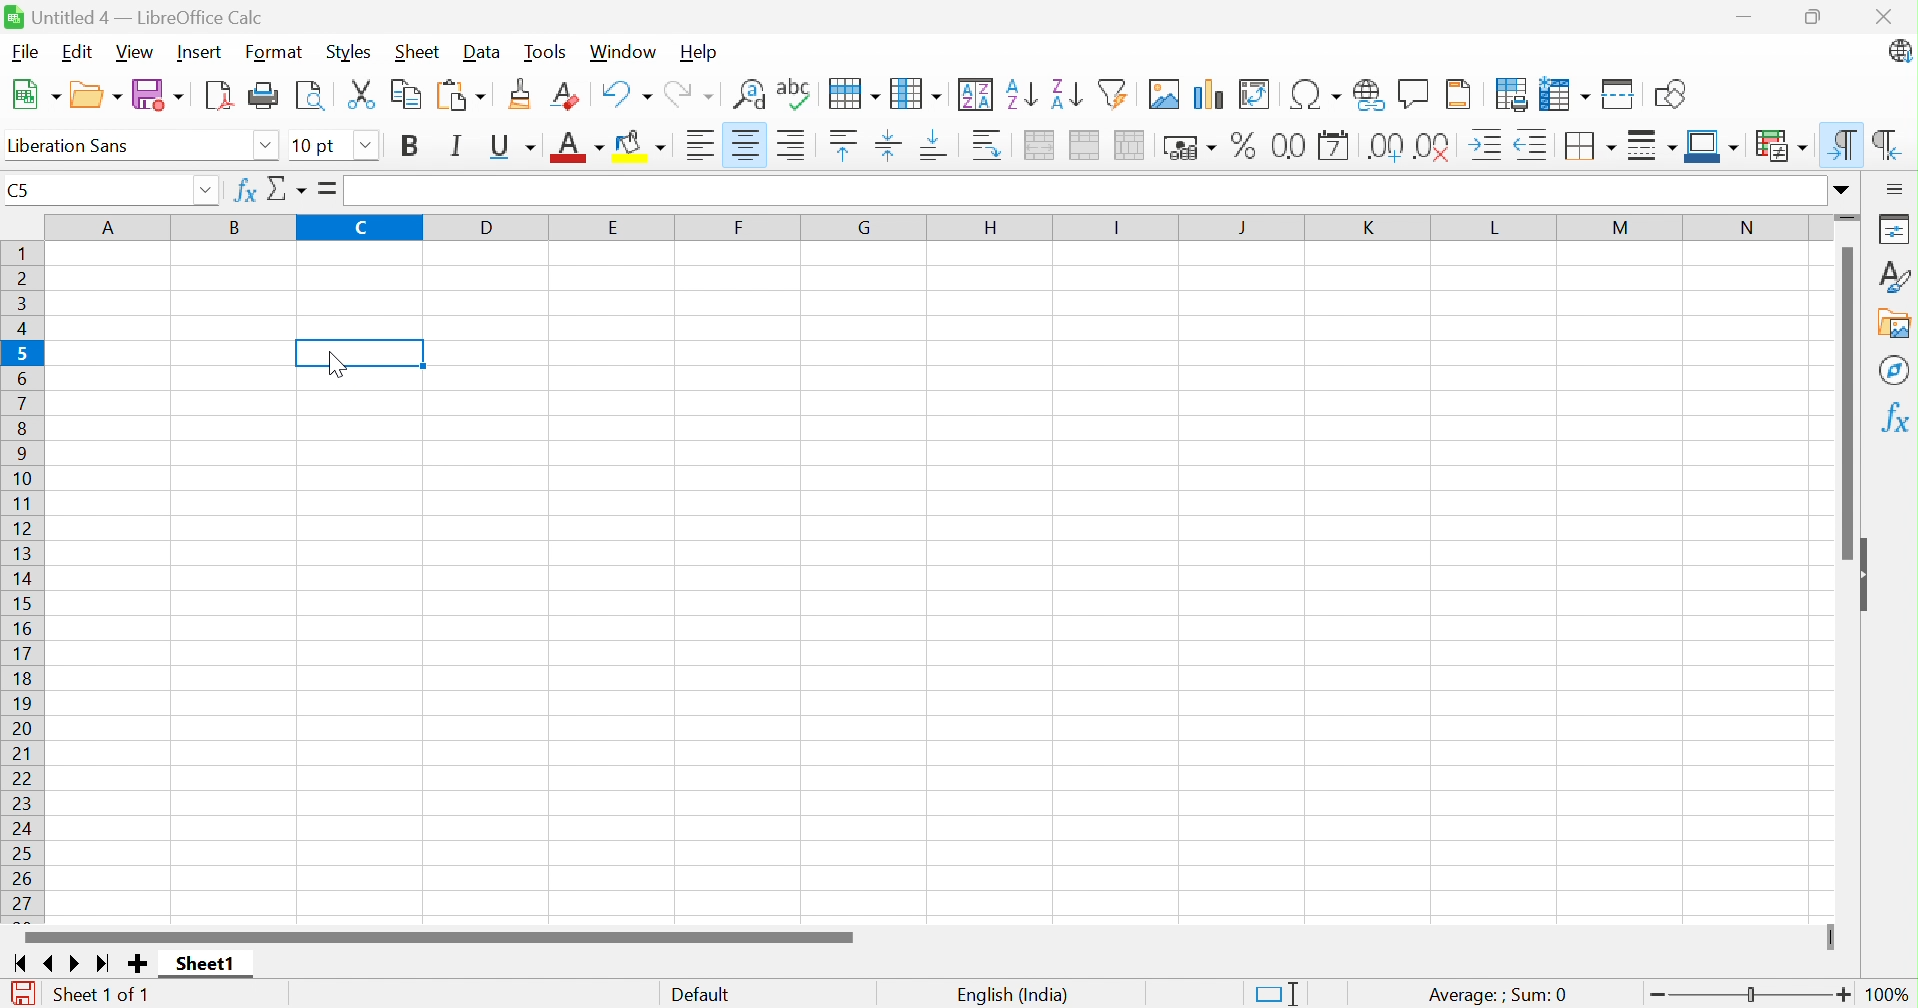 The height and width of the screenshot is (1008, 1918). Describe the element at coordinates (201, 51) in the screenshot. I see `Insert` at that location.